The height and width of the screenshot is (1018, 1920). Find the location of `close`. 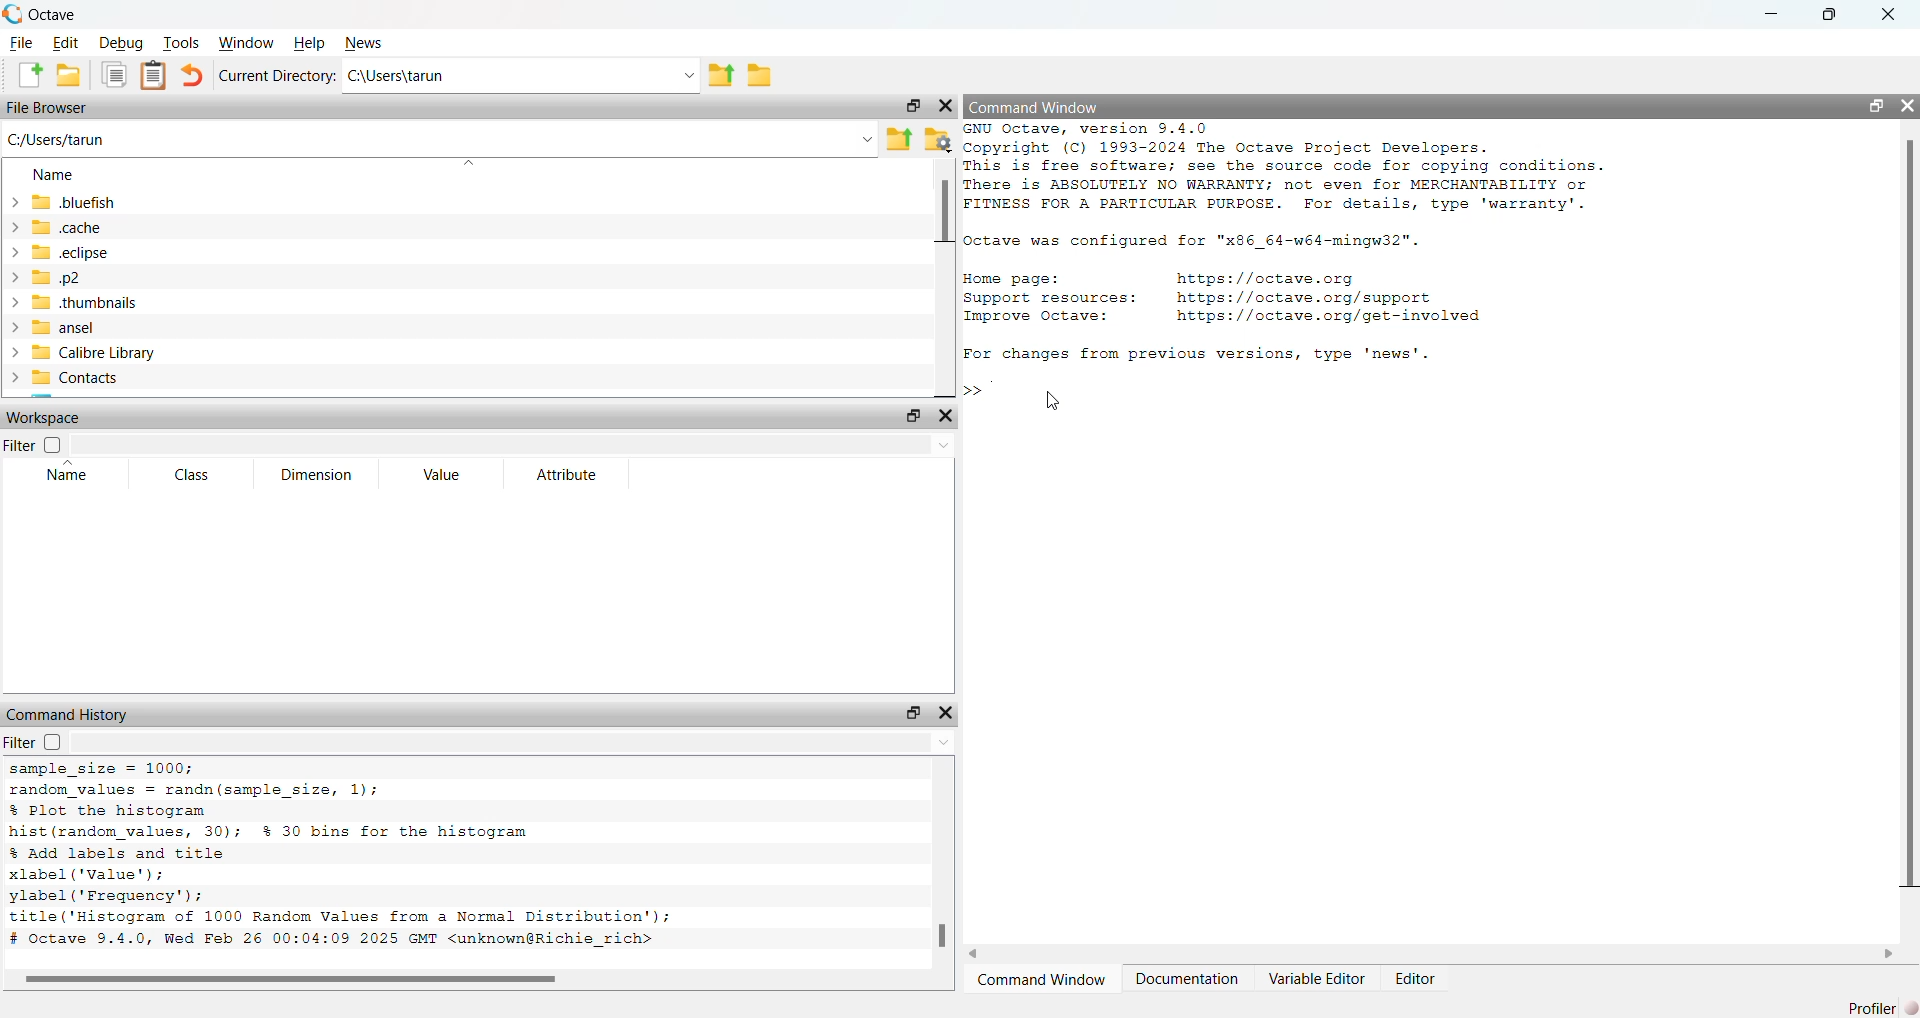

close is located at coordinates (946, 712).